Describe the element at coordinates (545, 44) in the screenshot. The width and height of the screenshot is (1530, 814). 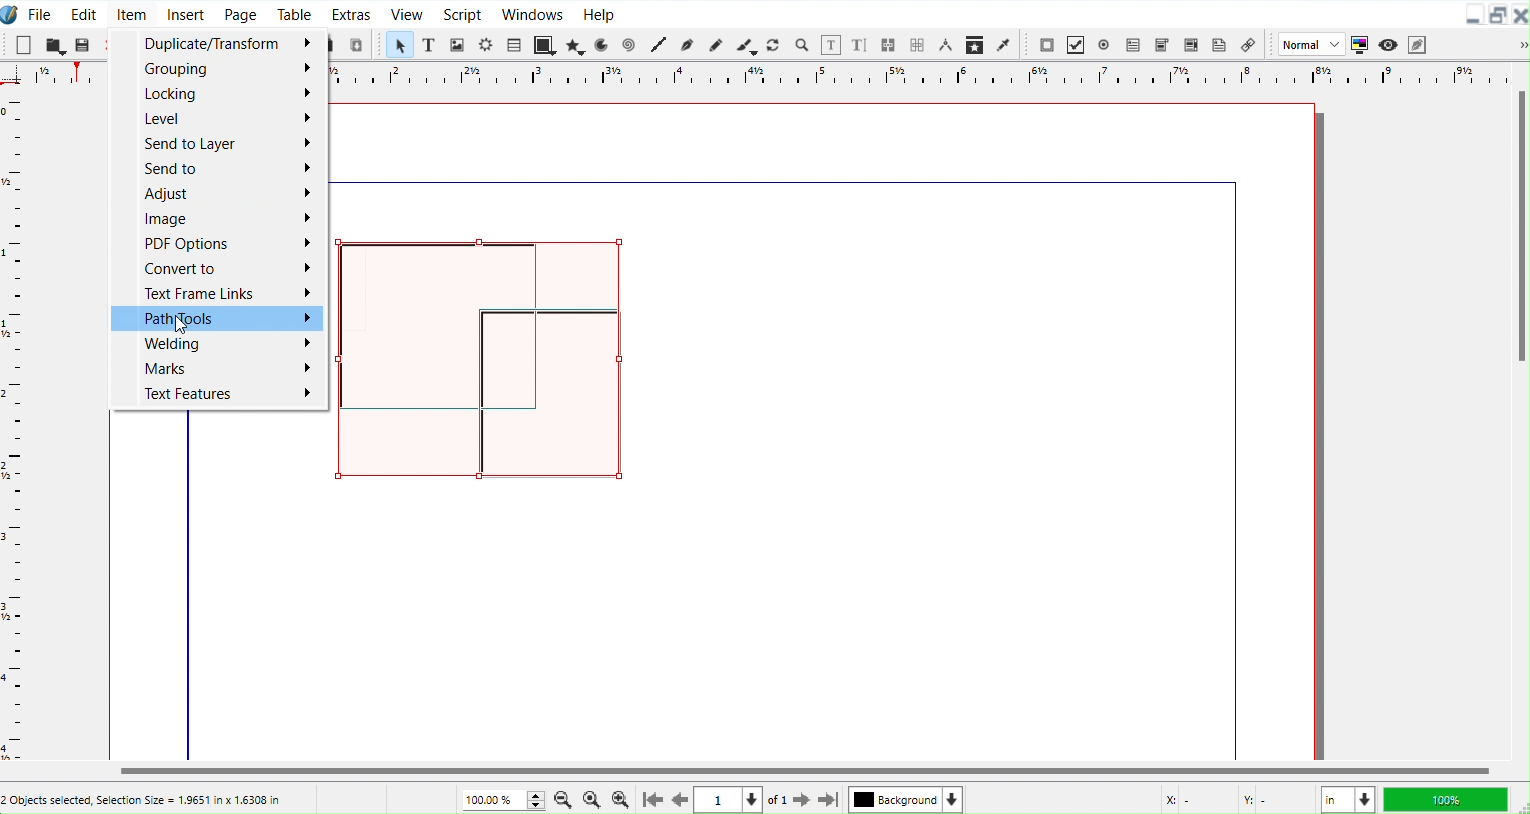
I see `Shape ` at that location.